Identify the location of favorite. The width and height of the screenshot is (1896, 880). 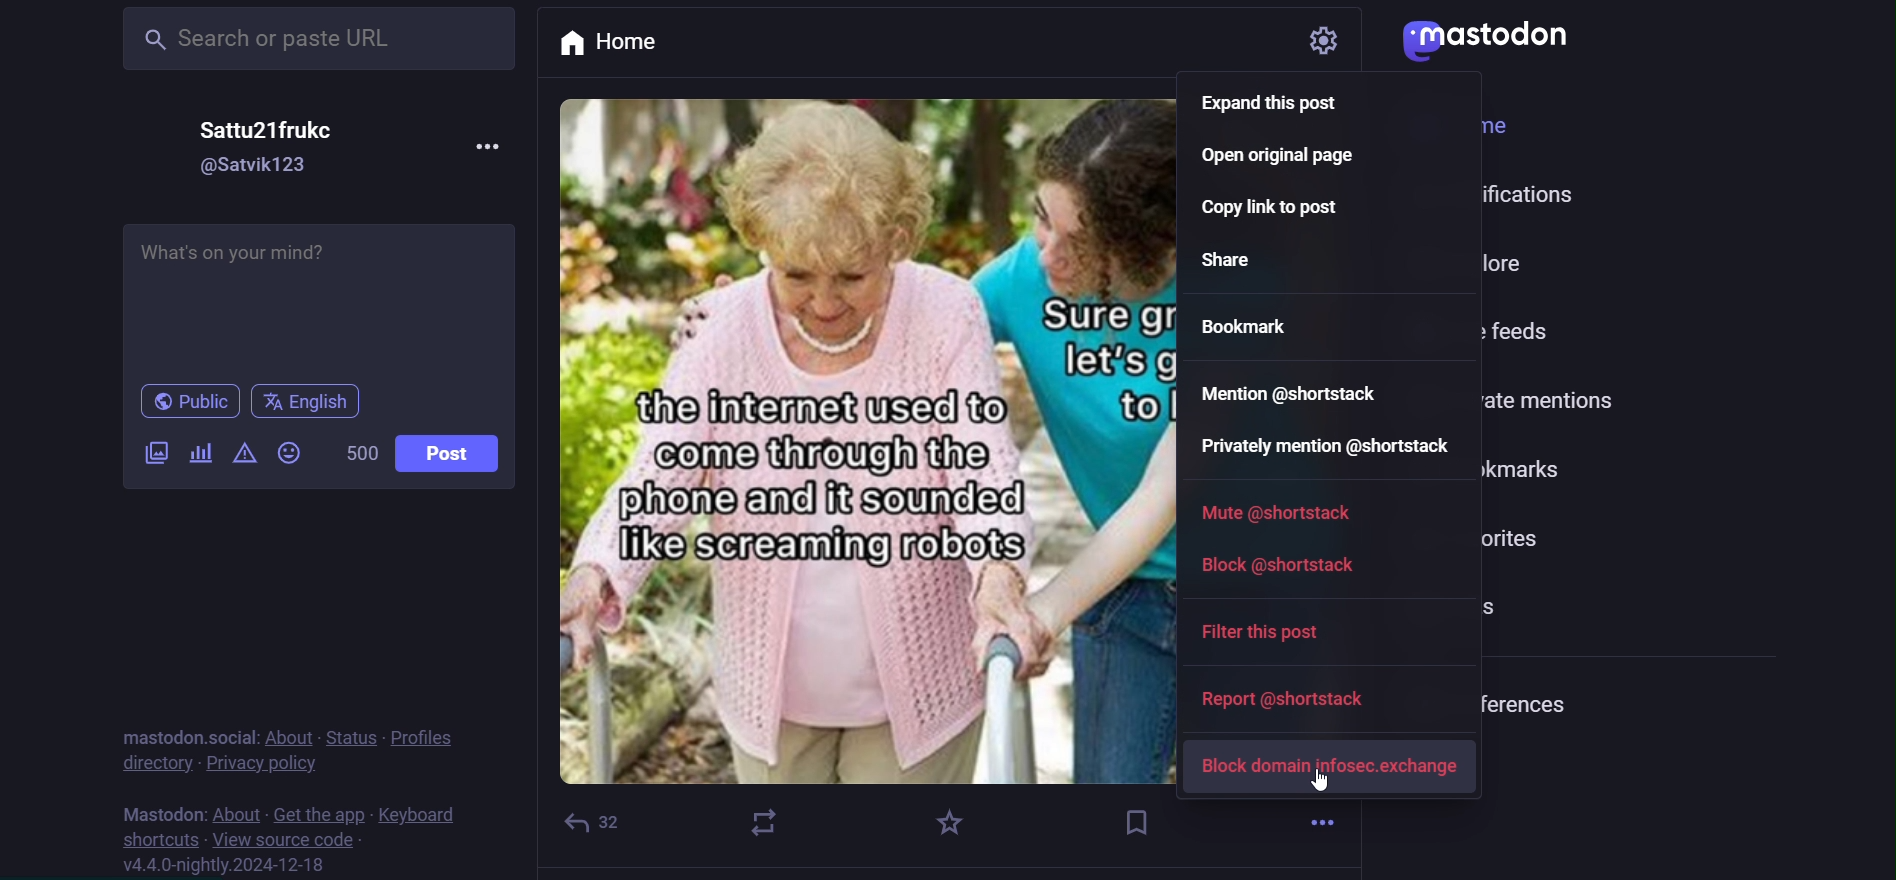
(944, 827).